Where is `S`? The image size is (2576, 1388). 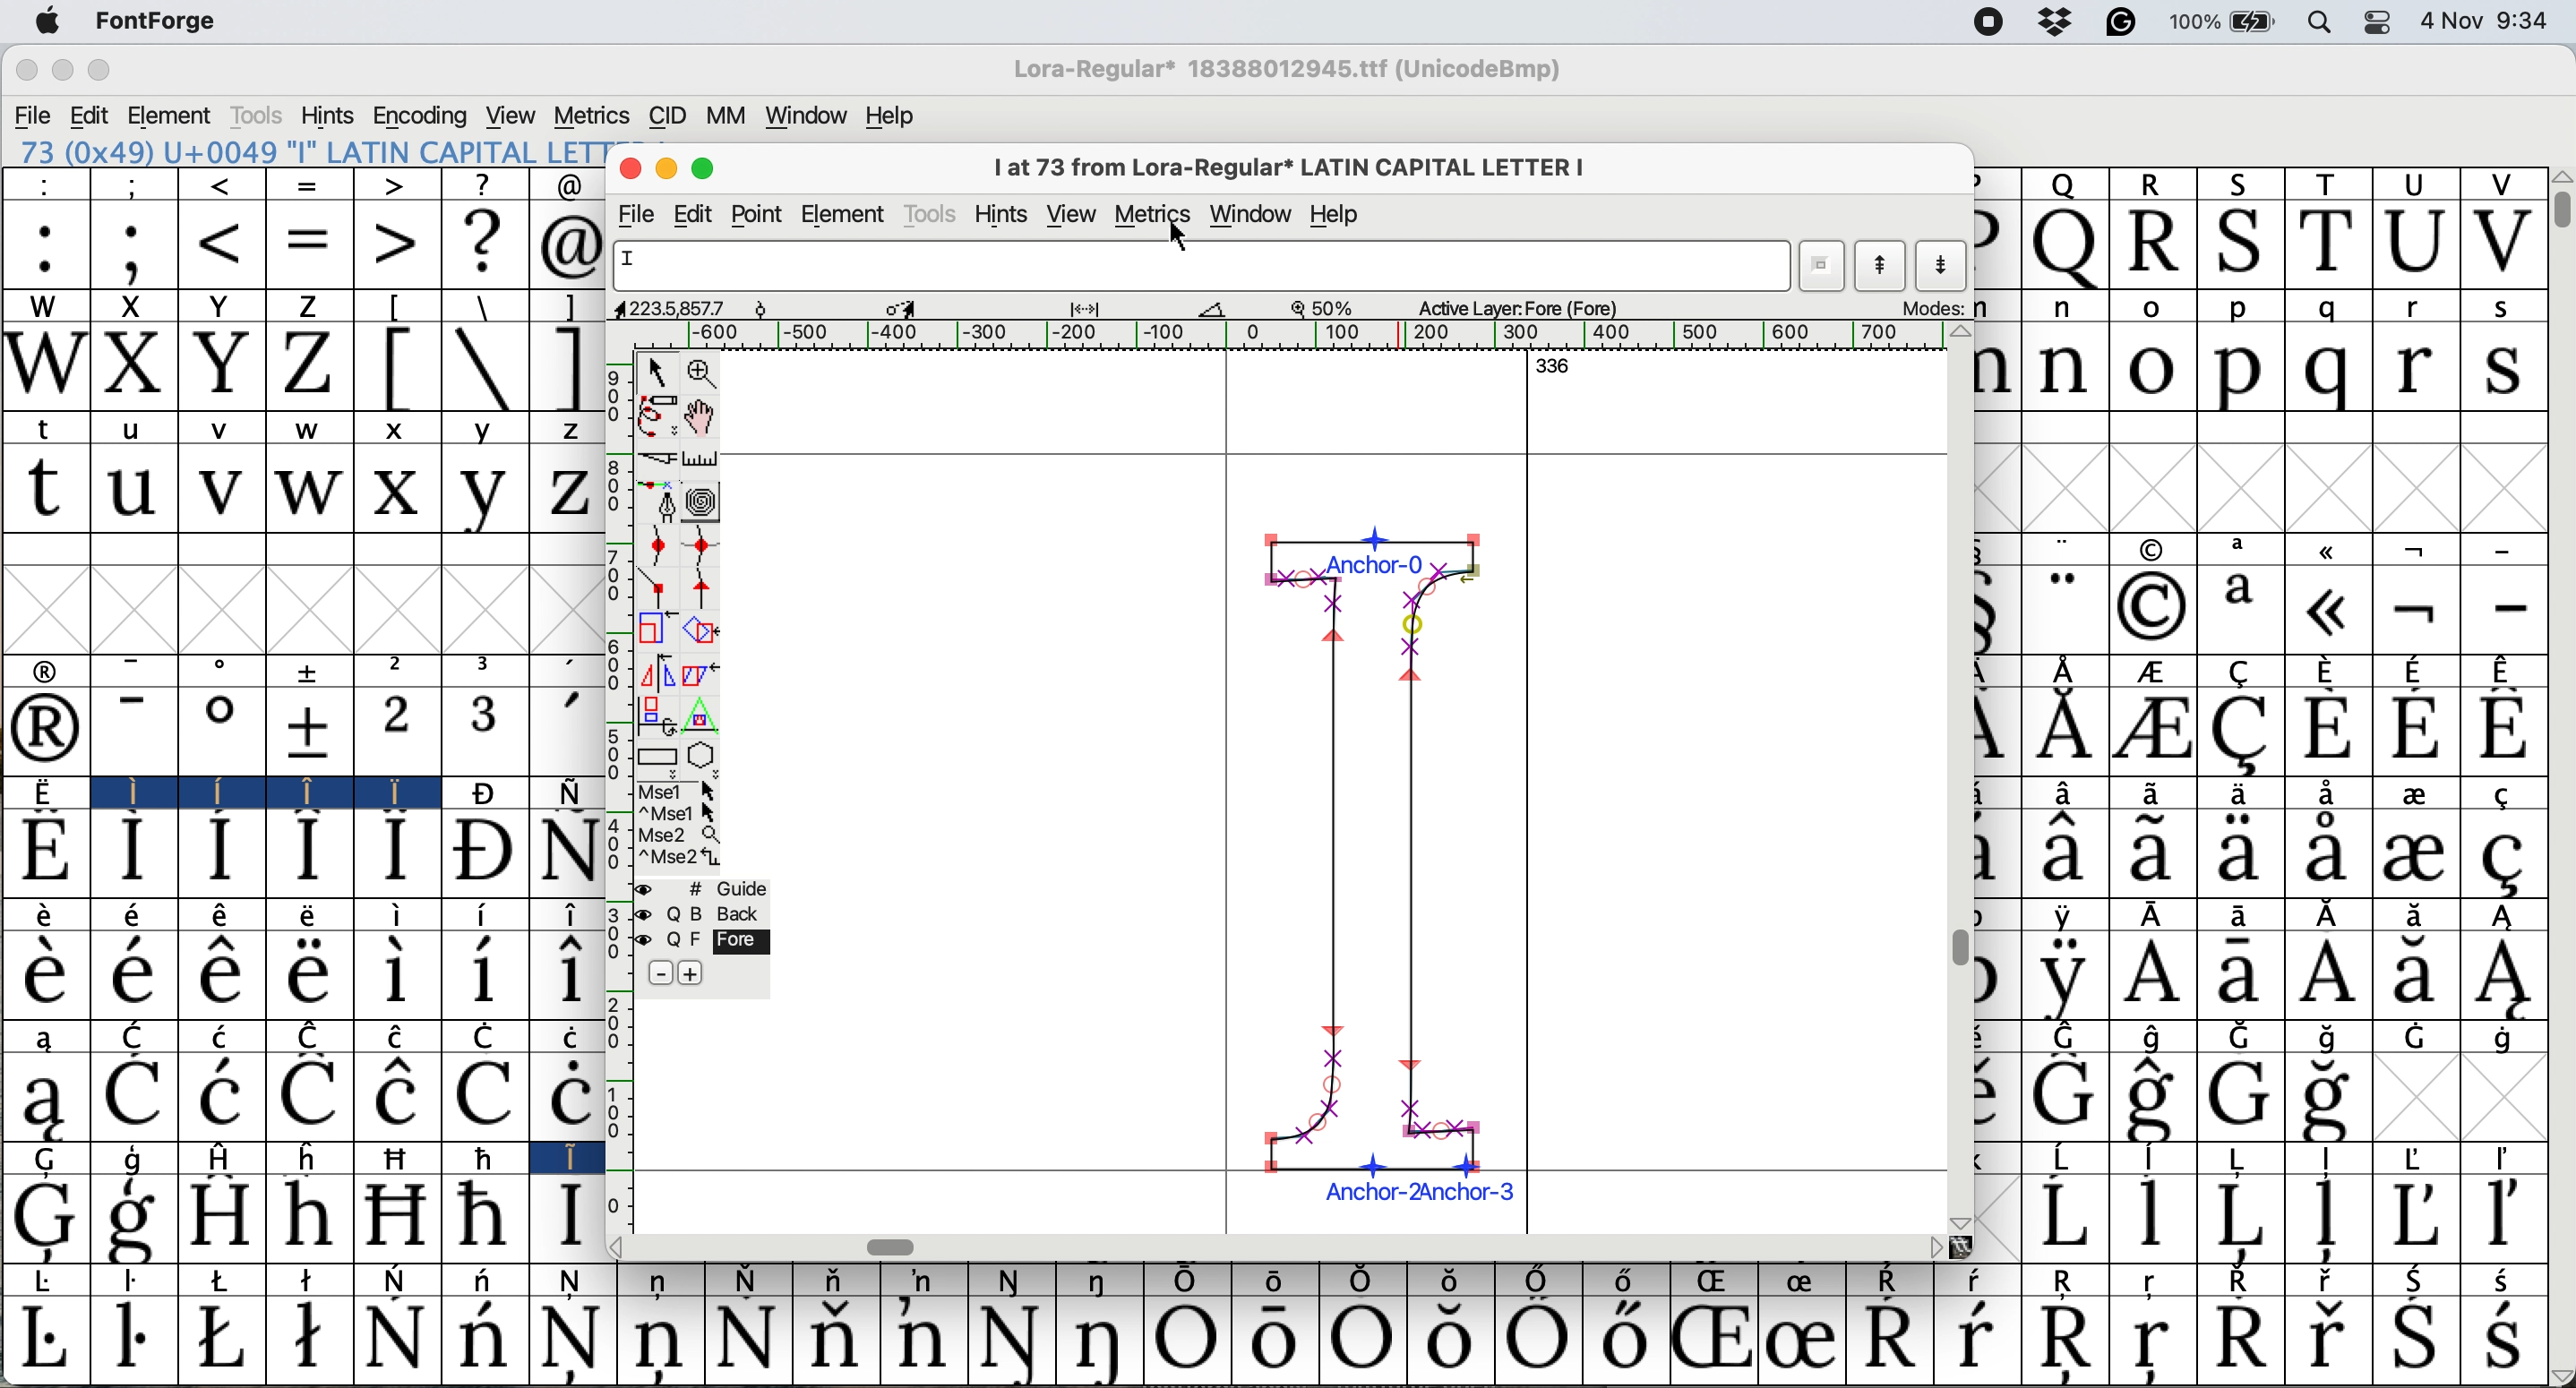
S is located at coordinates (2243, 242).